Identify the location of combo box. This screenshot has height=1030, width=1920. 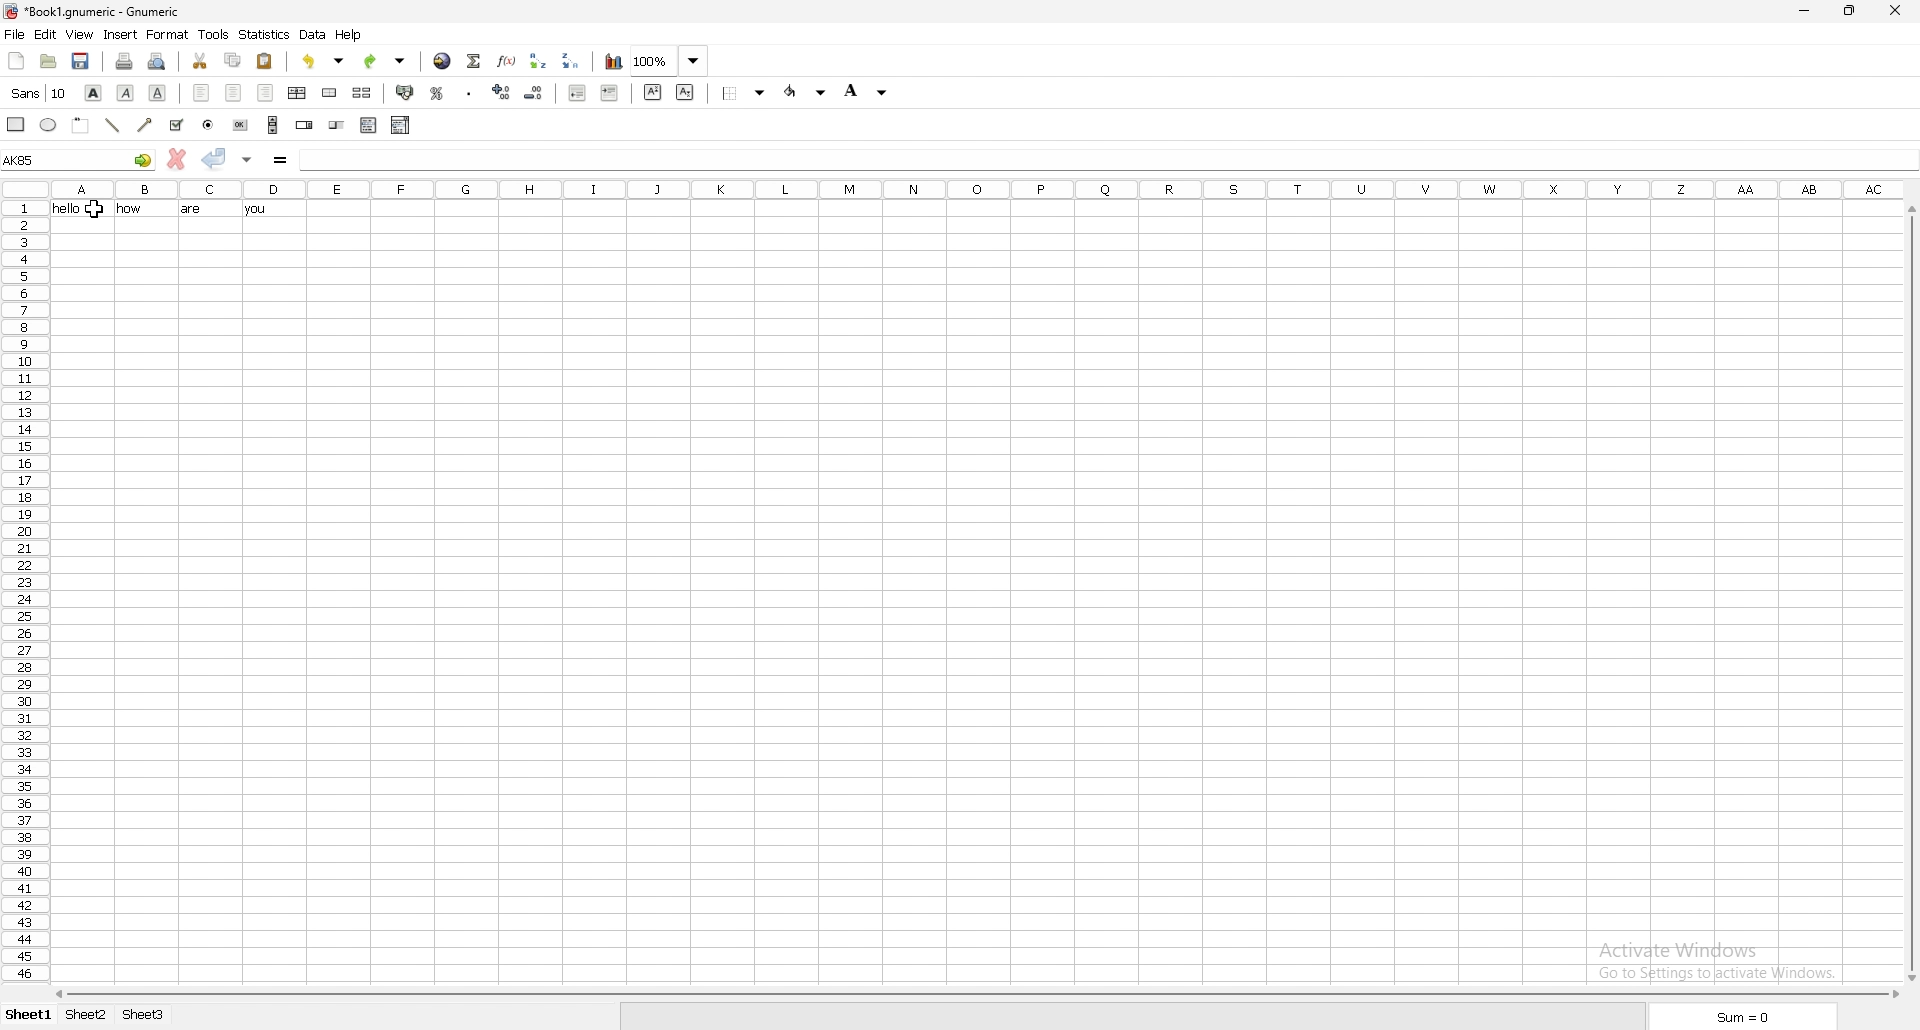
(401, 125).